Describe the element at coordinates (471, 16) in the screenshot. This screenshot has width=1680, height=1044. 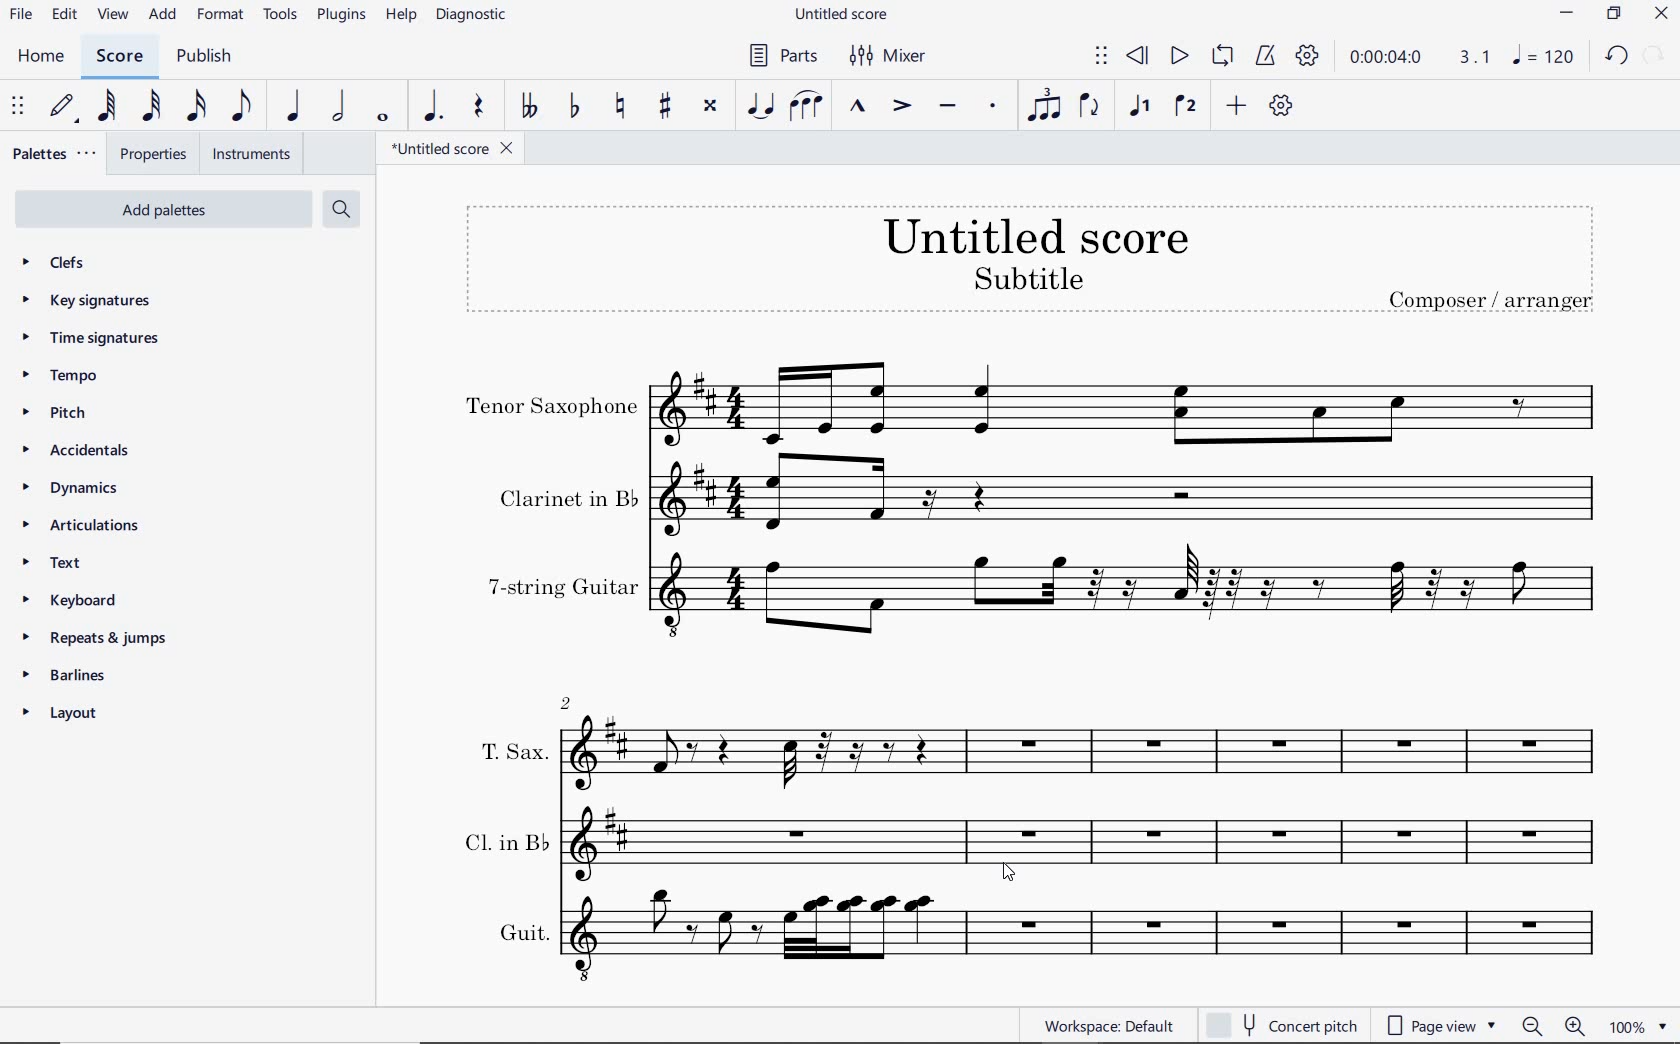
I see `DIAGNOSTIC` at that location.